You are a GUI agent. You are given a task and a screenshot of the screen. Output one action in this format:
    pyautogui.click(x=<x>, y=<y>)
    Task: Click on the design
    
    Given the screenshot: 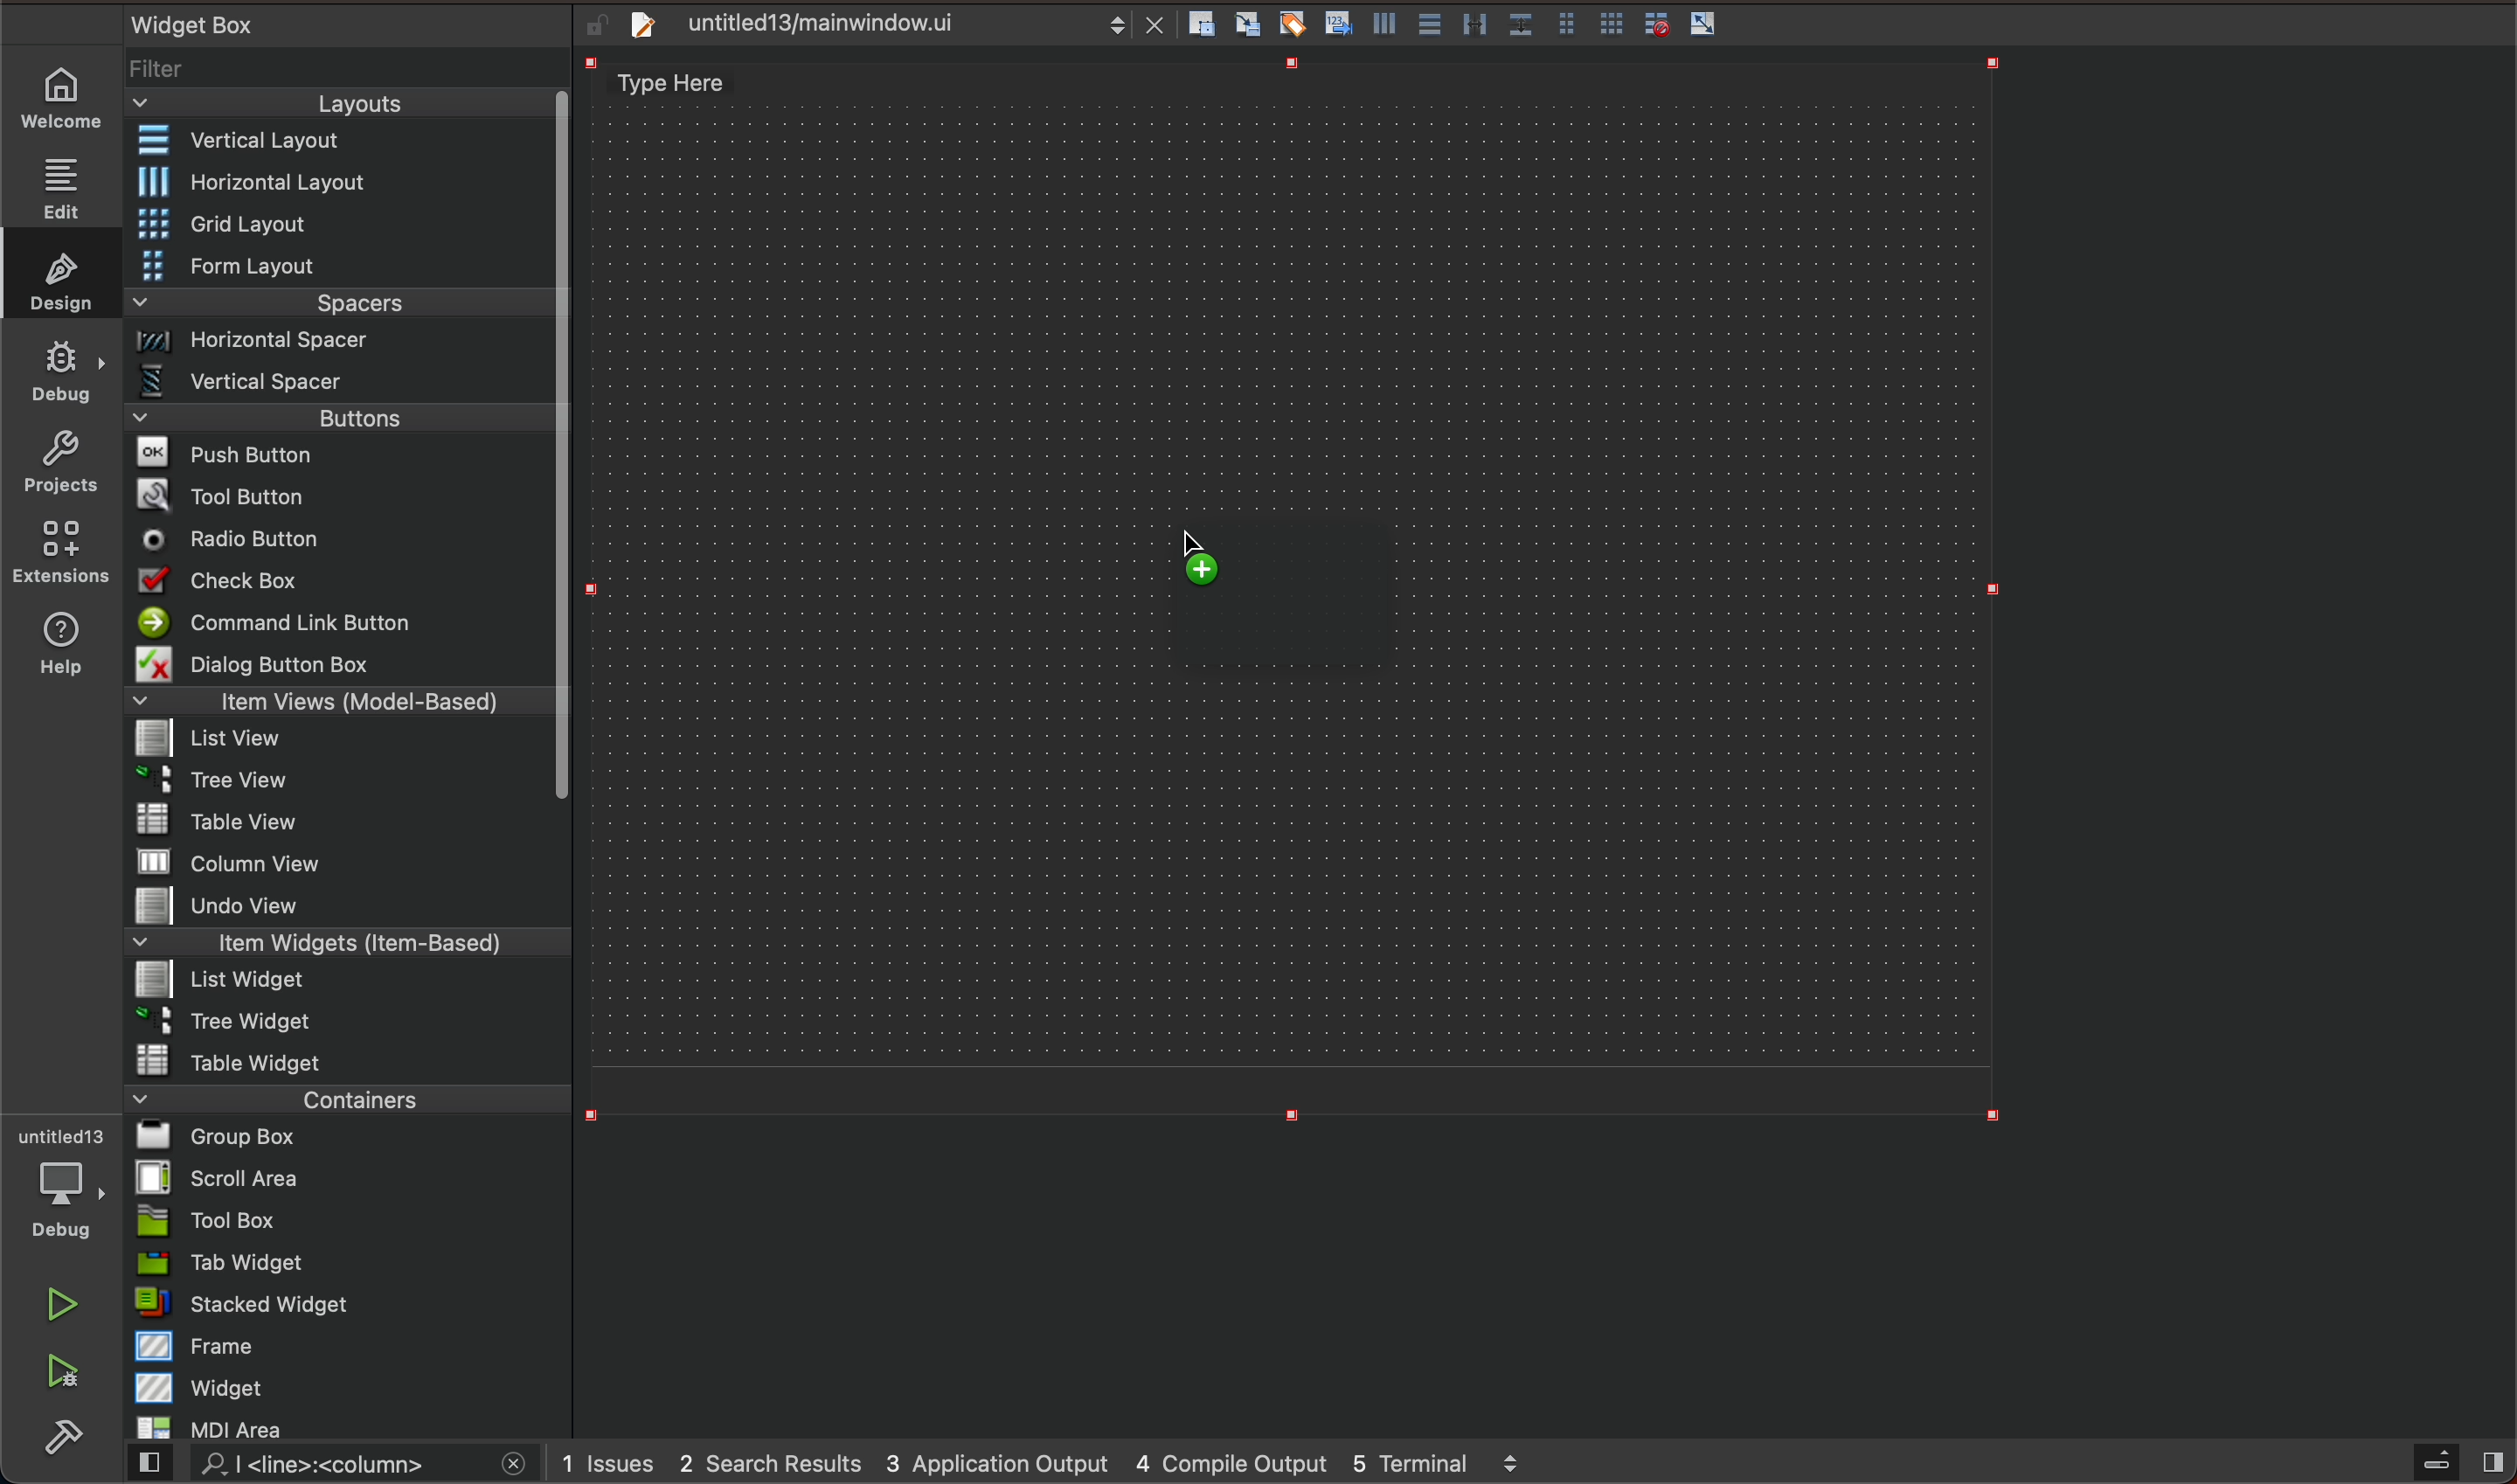 What is the action you would take?
    pyautogui.click(x=59, y=274)
    